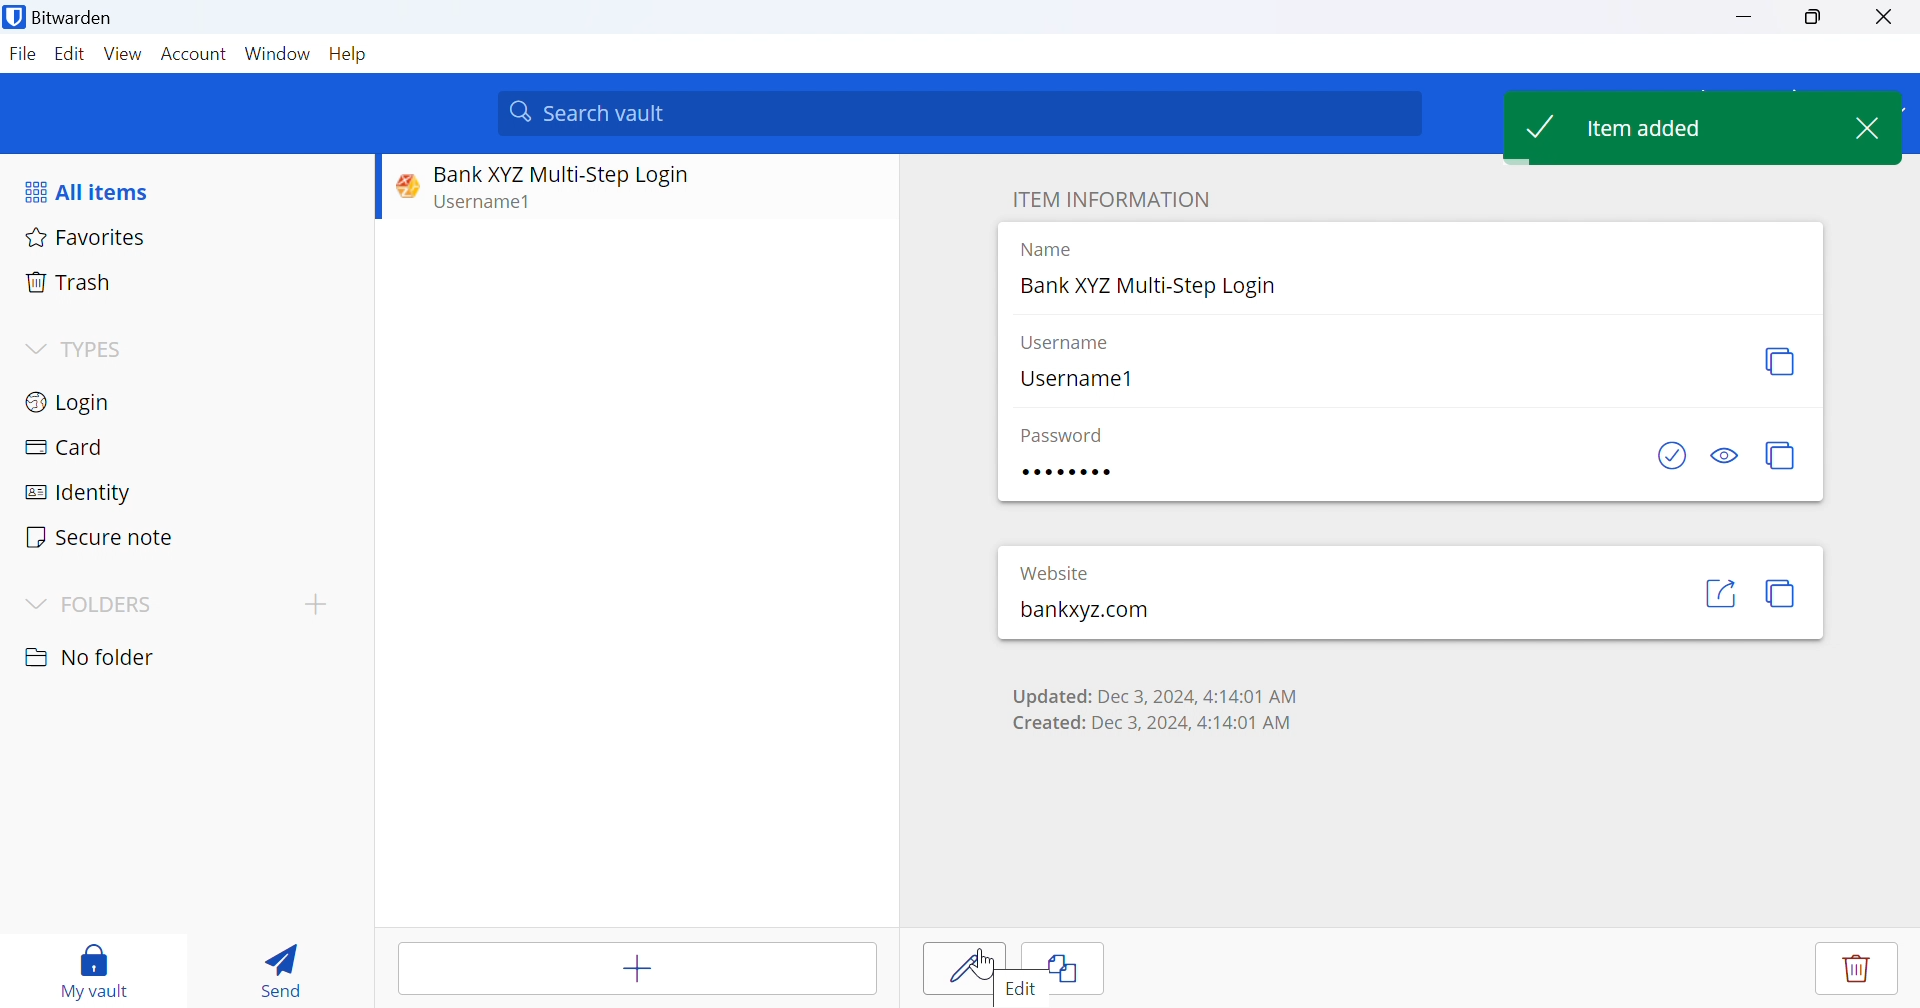  What do you see at coordinates (1783, 456) in the screenshot?
I see `Copy Password` at bounding box center [1783, 456].